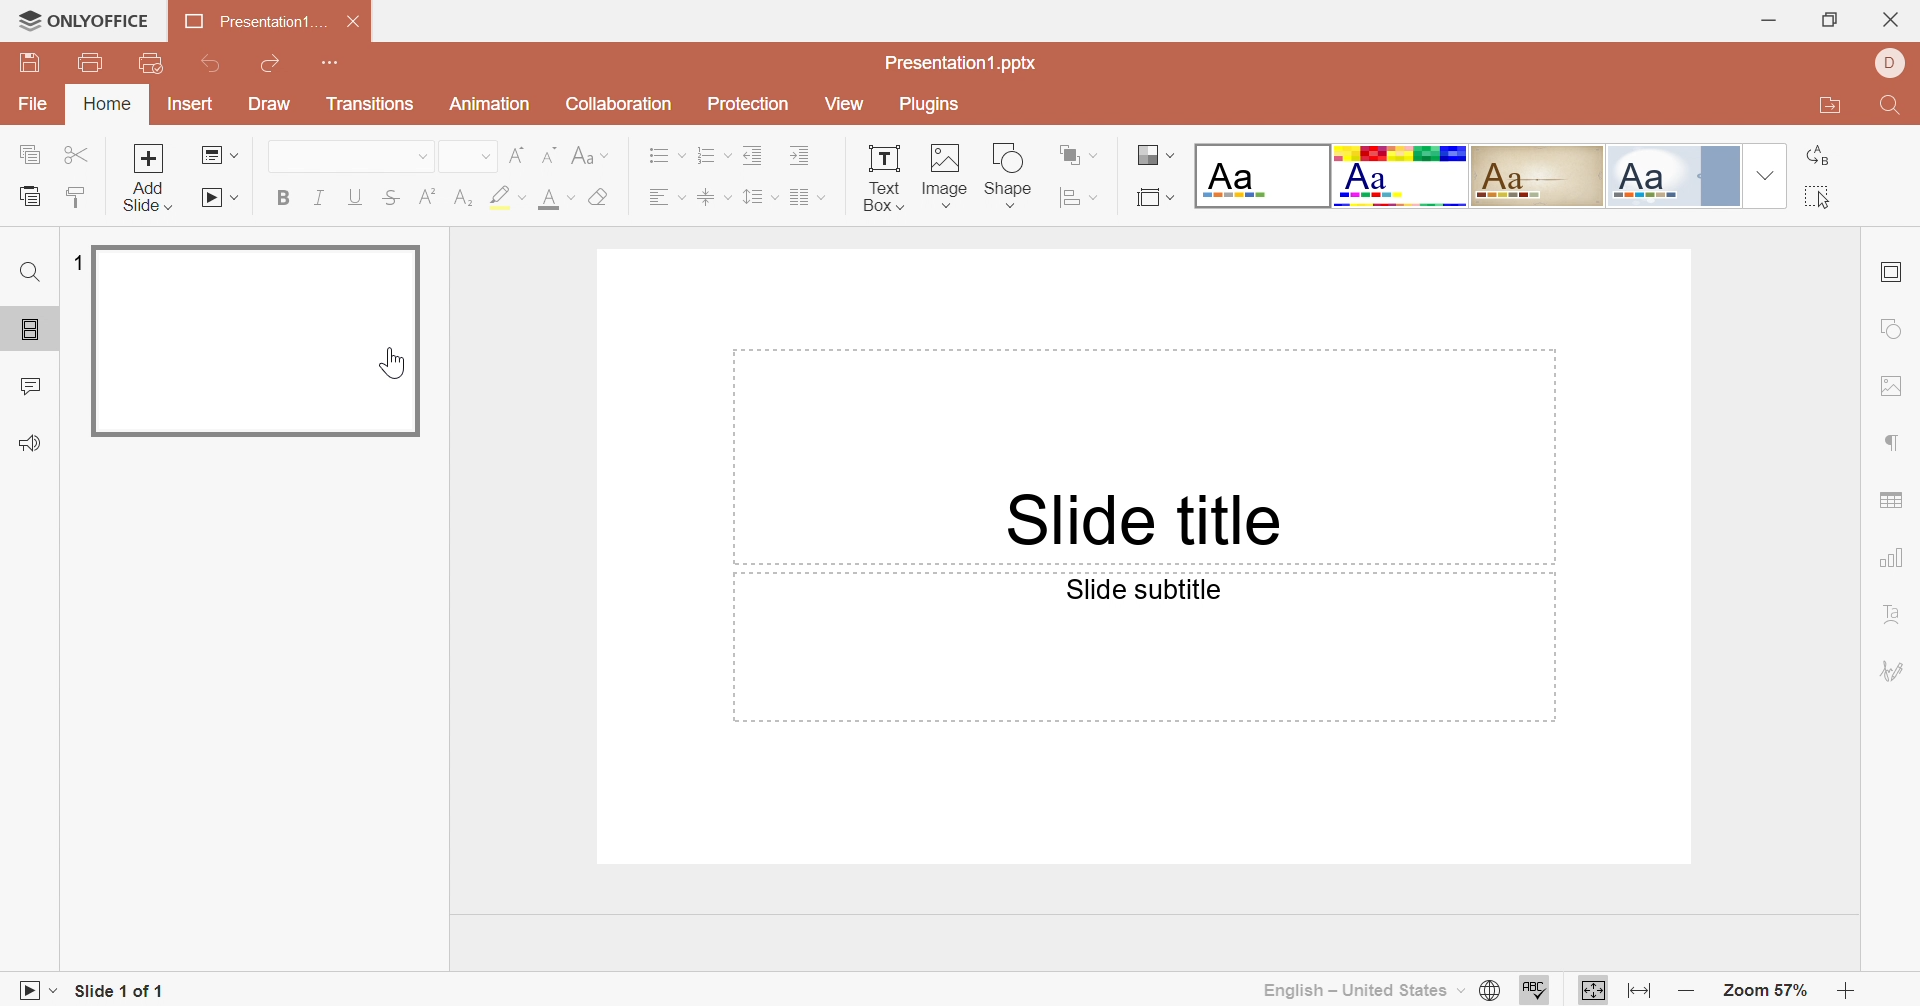 This screenshot has width=1920, height=1006. What do you see at coordinates (271, 103) in the screenshot?
I see `Draw` at bounding box center [271, 103].